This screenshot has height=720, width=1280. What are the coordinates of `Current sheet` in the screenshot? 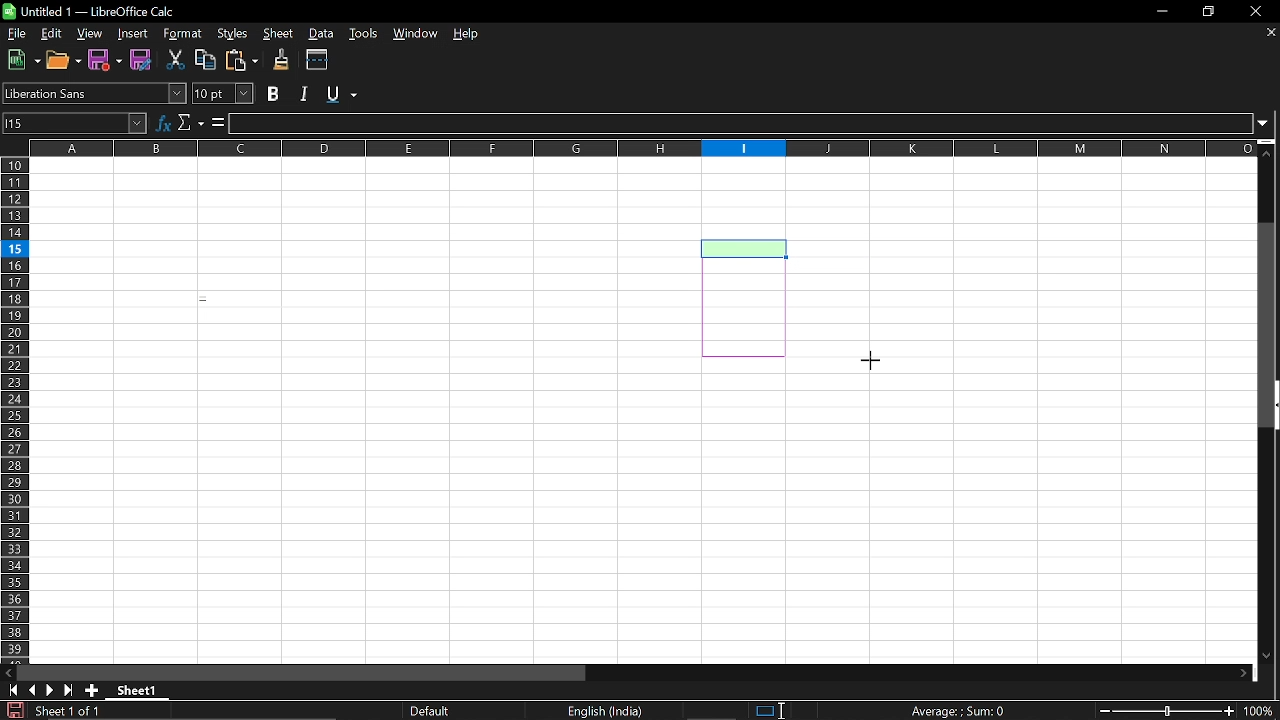 It's located at (136, 690).